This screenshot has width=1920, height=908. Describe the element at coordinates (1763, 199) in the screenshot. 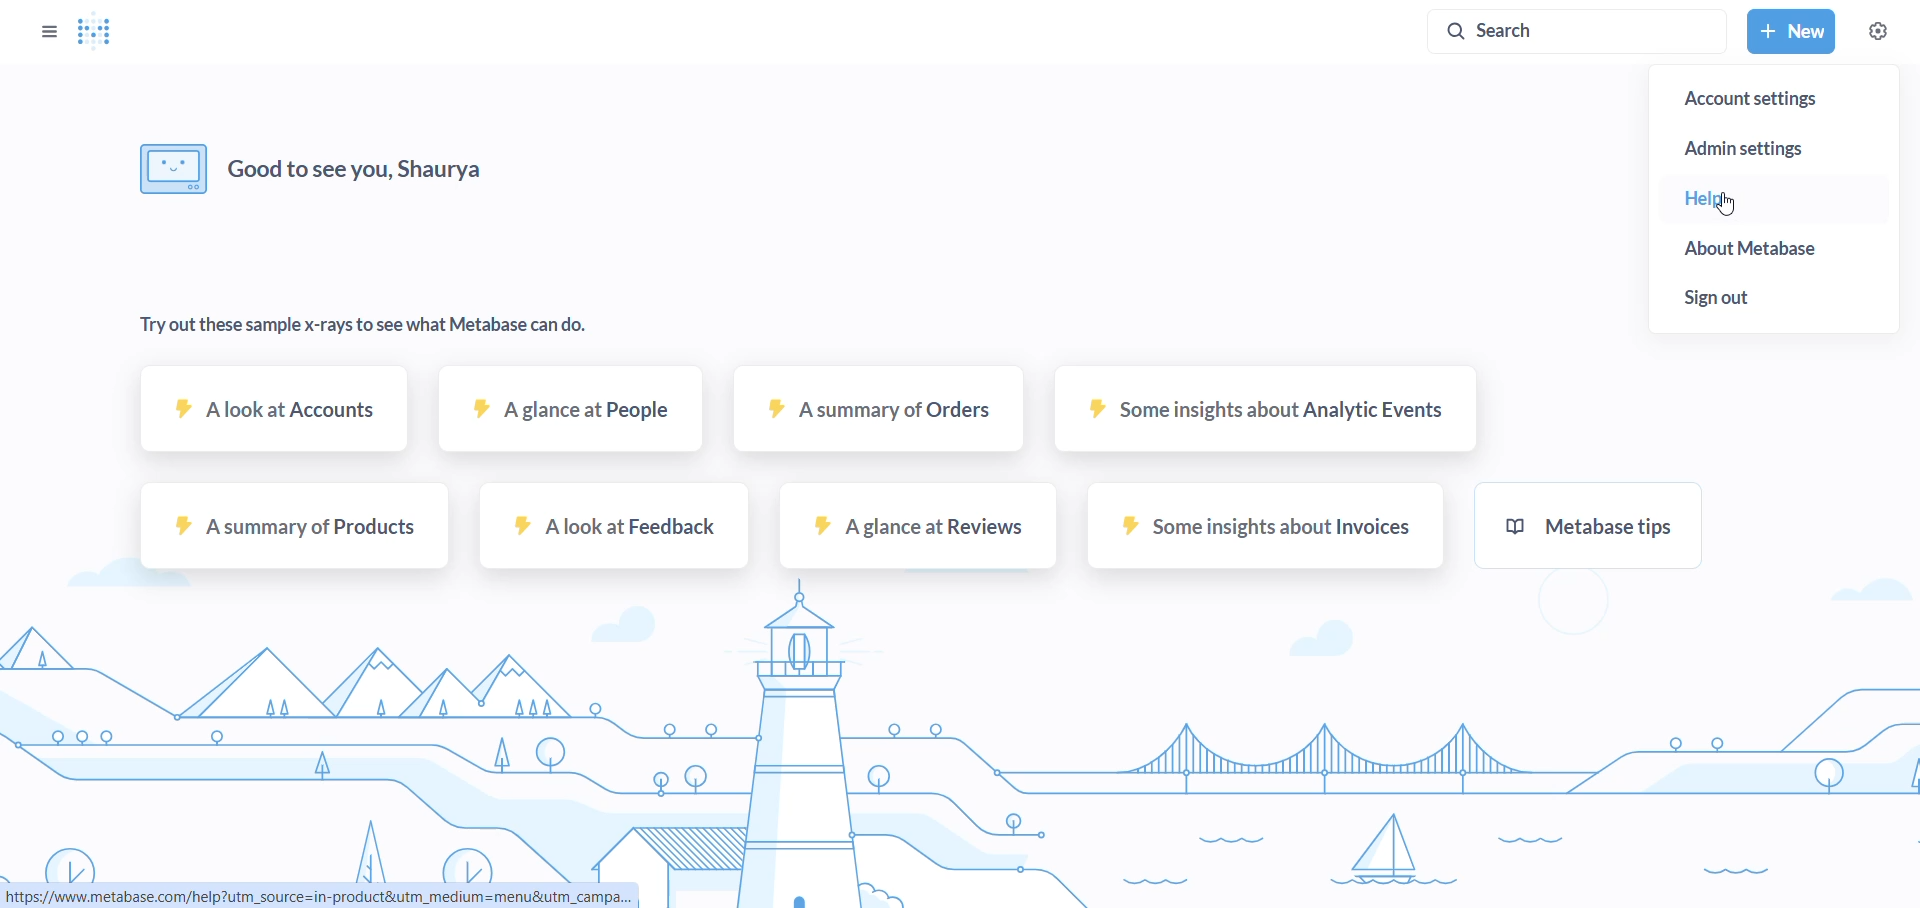

I see `help ` at that location.